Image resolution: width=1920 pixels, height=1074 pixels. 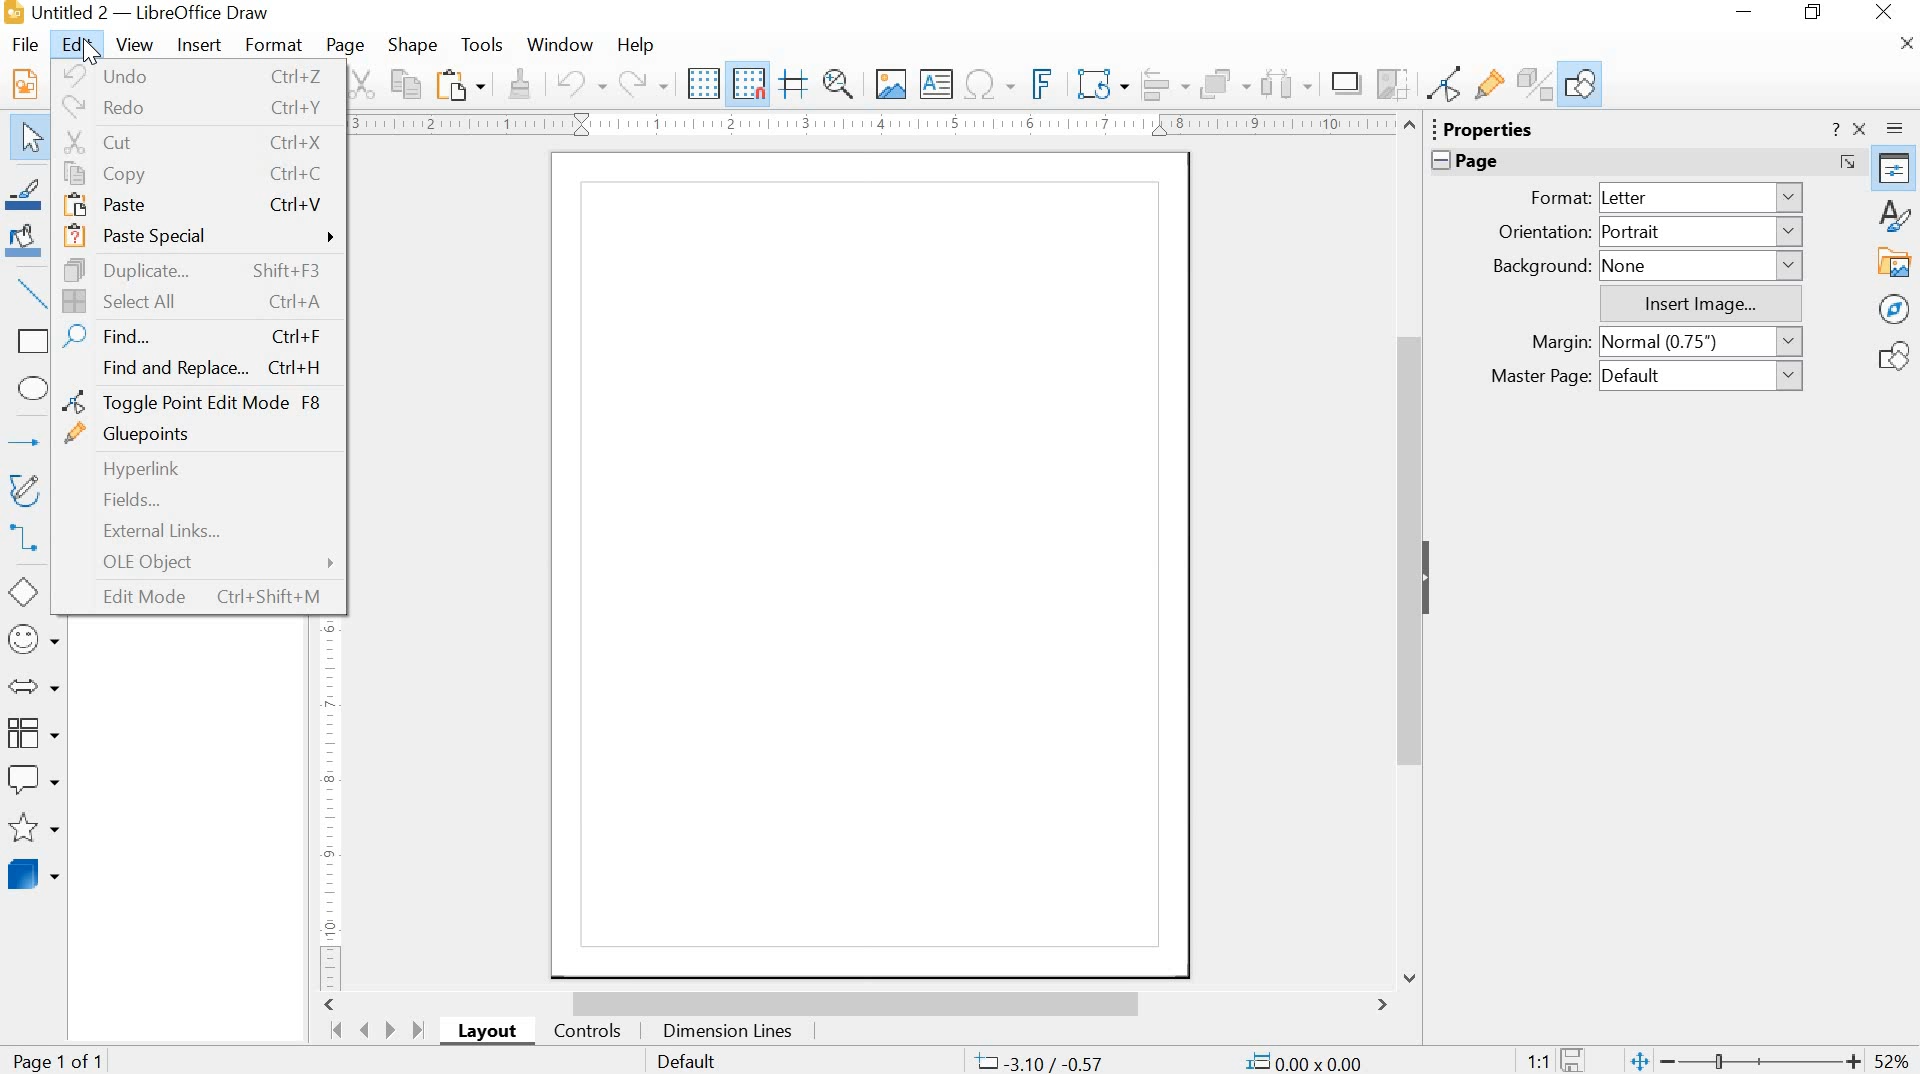 What do you see at coordinates (190, 532) in the screenshot?
I see `external links` at bounding box center [190, 532].